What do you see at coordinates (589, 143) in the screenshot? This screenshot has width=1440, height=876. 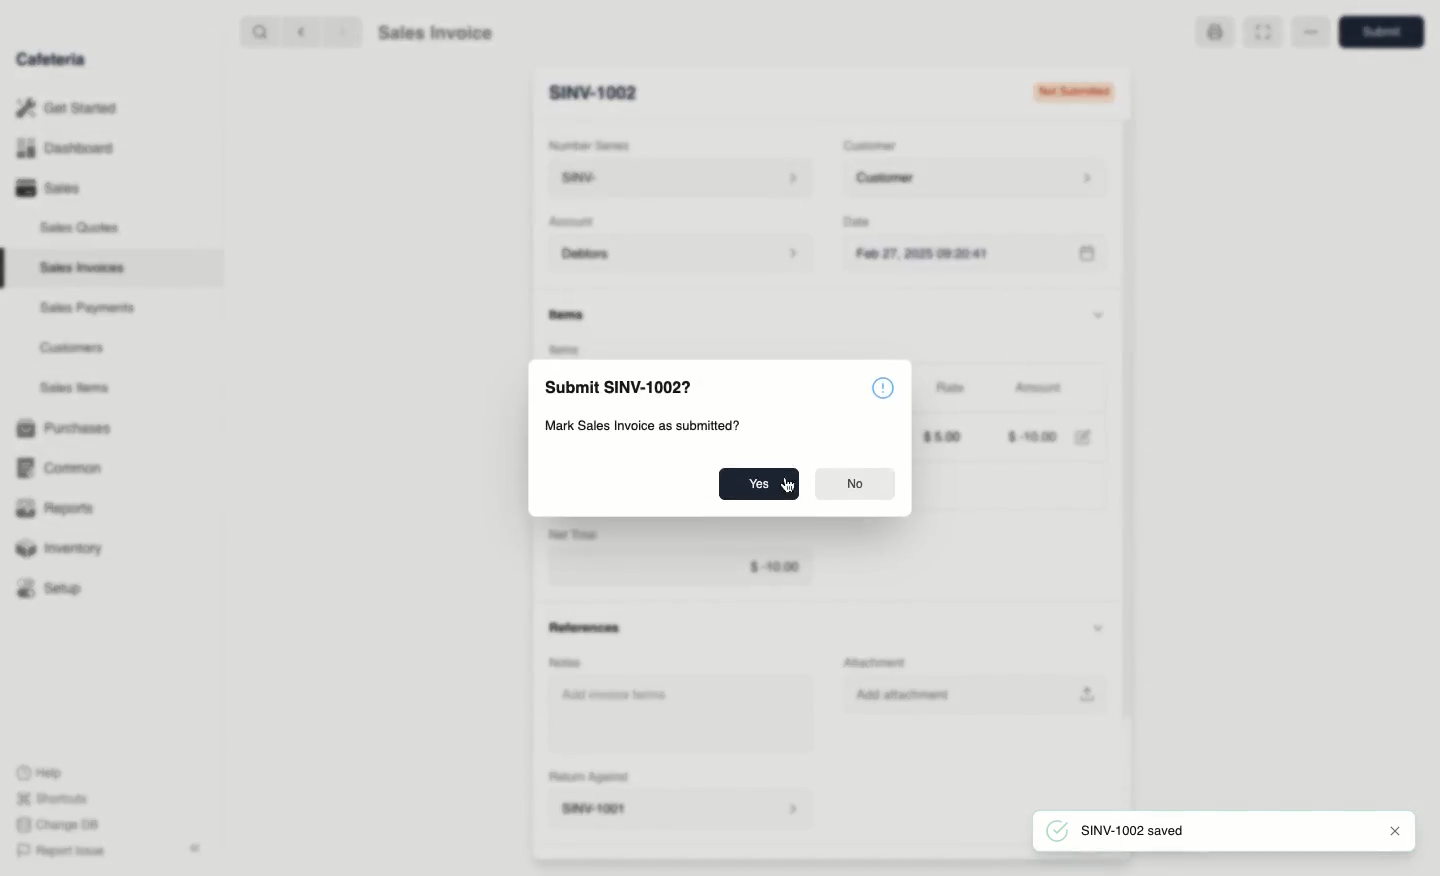 I see `‘Number Series` at bounding box center [589, 143].